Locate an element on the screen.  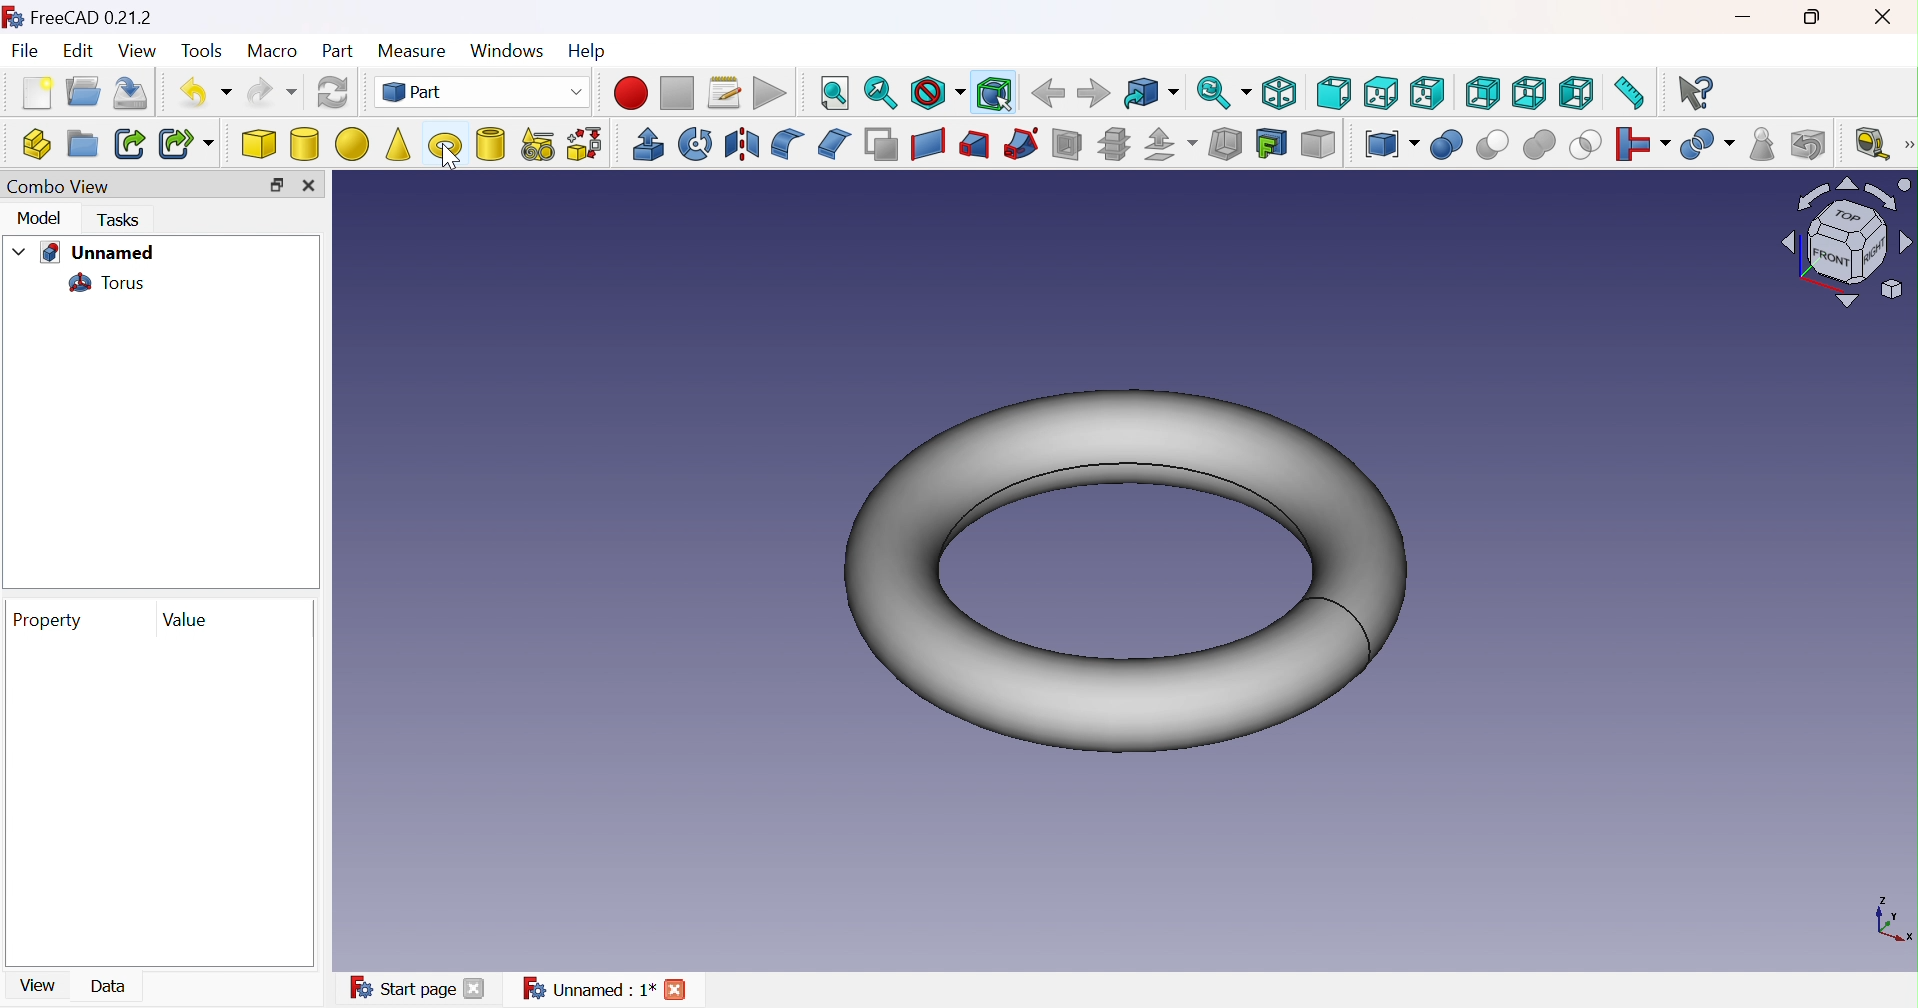
Execute macro is located at coordinates (772, 92).